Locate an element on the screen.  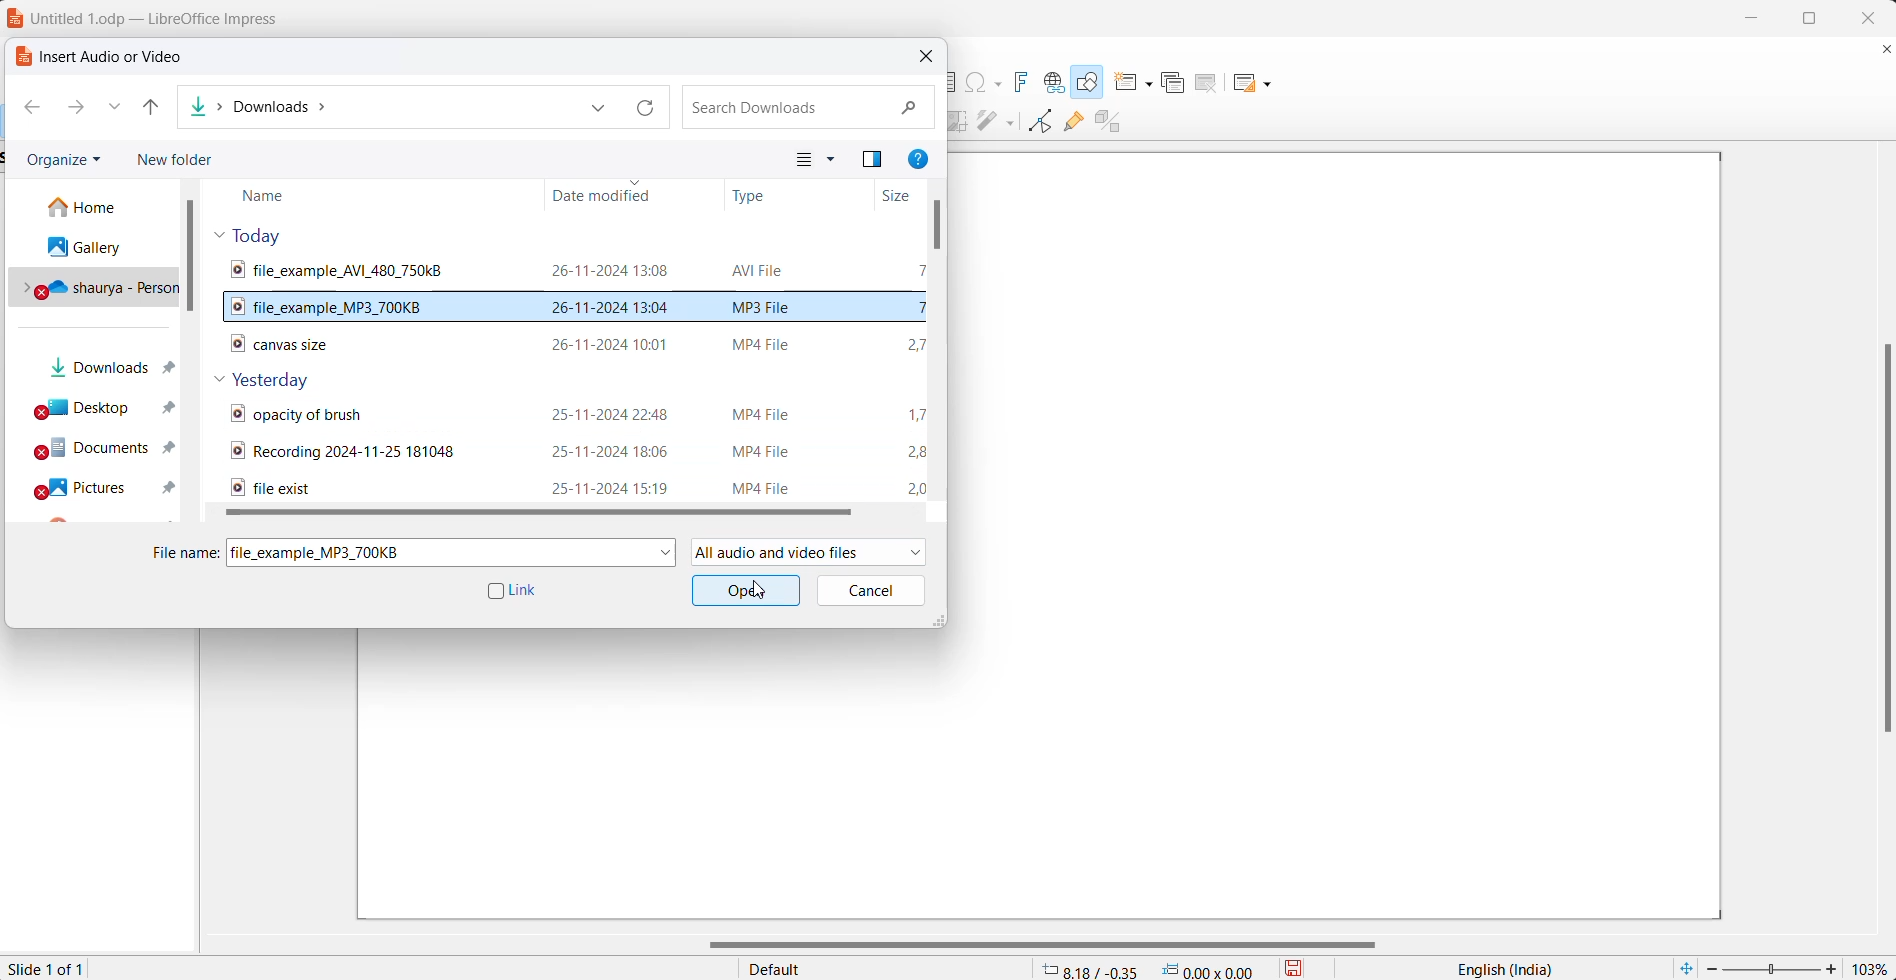
insert fontwork is located at coordinates (1026, 80).